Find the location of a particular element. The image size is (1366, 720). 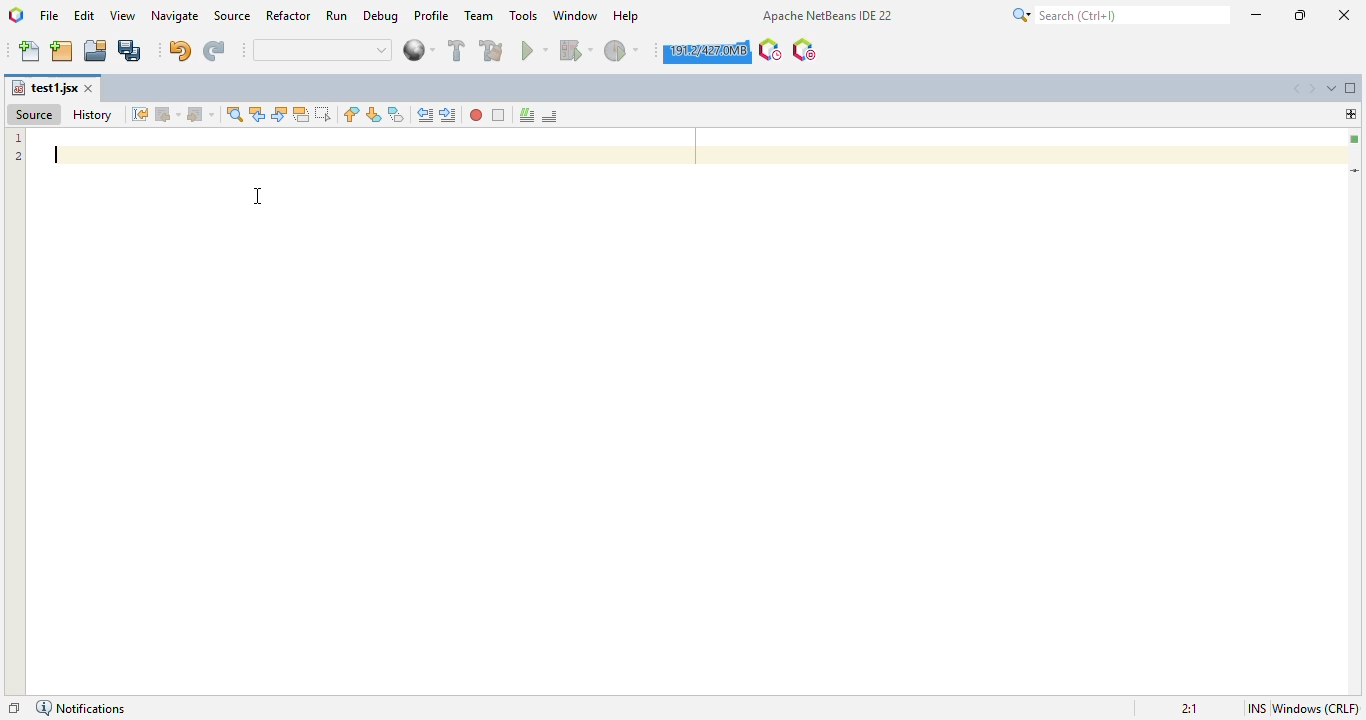

source is located at coordinates (233, 15).